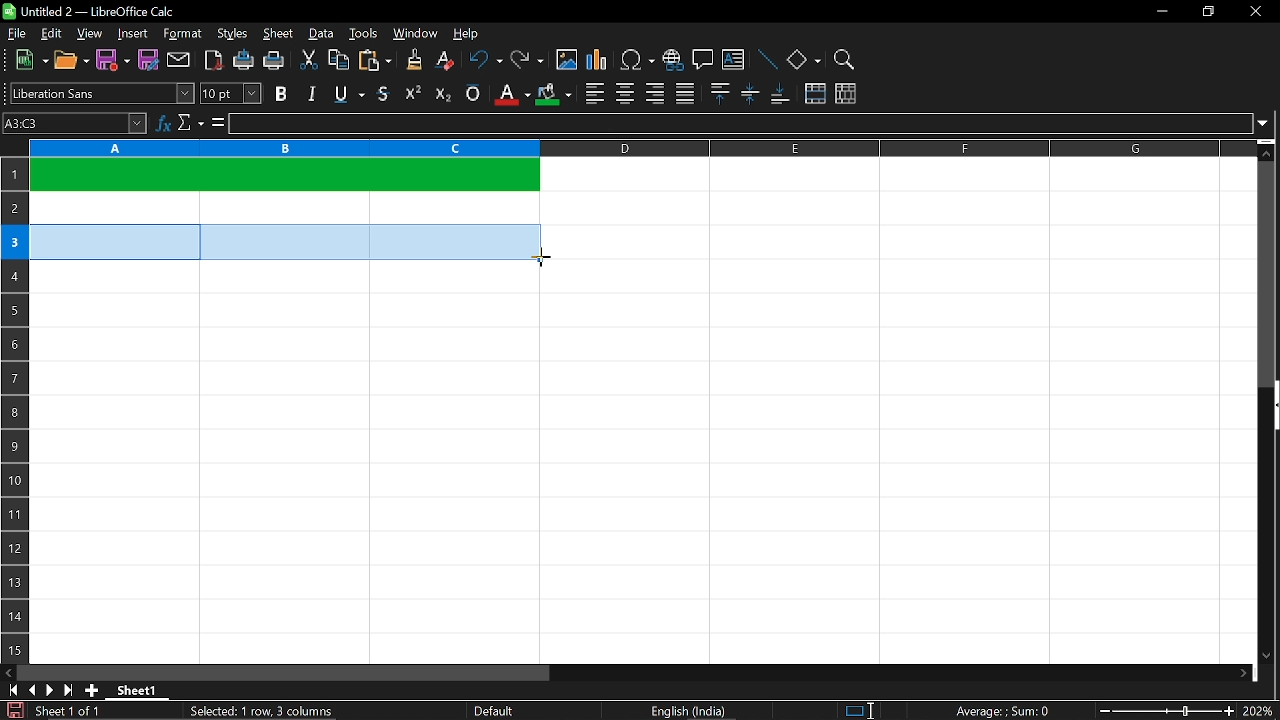 Image resolution: width=1280 pixels, height=720 pixels. Describe the element at coordinates (92, 691) in the screenshot. I see `add sheet` at that location.